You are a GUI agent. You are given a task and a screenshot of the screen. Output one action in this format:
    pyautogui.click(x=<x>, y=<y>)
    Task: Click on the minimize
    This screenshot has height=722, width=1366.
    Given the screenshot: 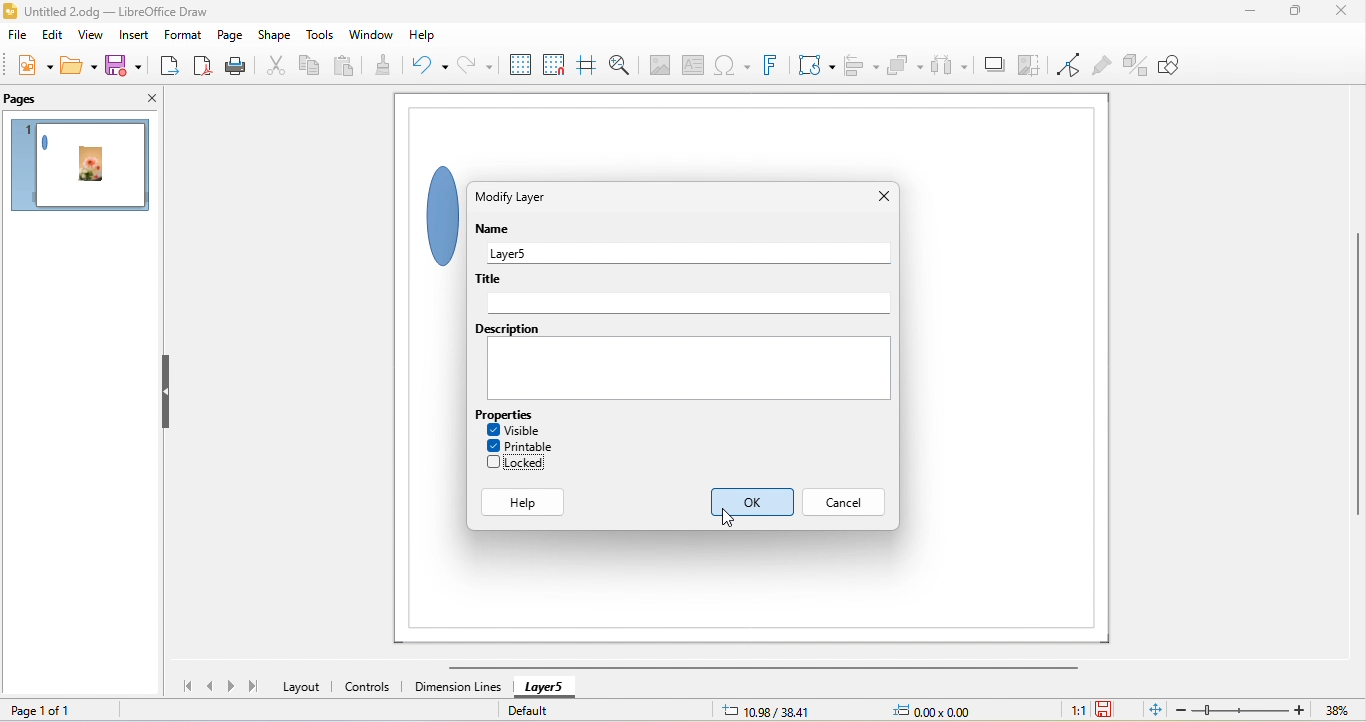 What is the action you would take?
    pyautogui.click(x=1252, y=13)
    